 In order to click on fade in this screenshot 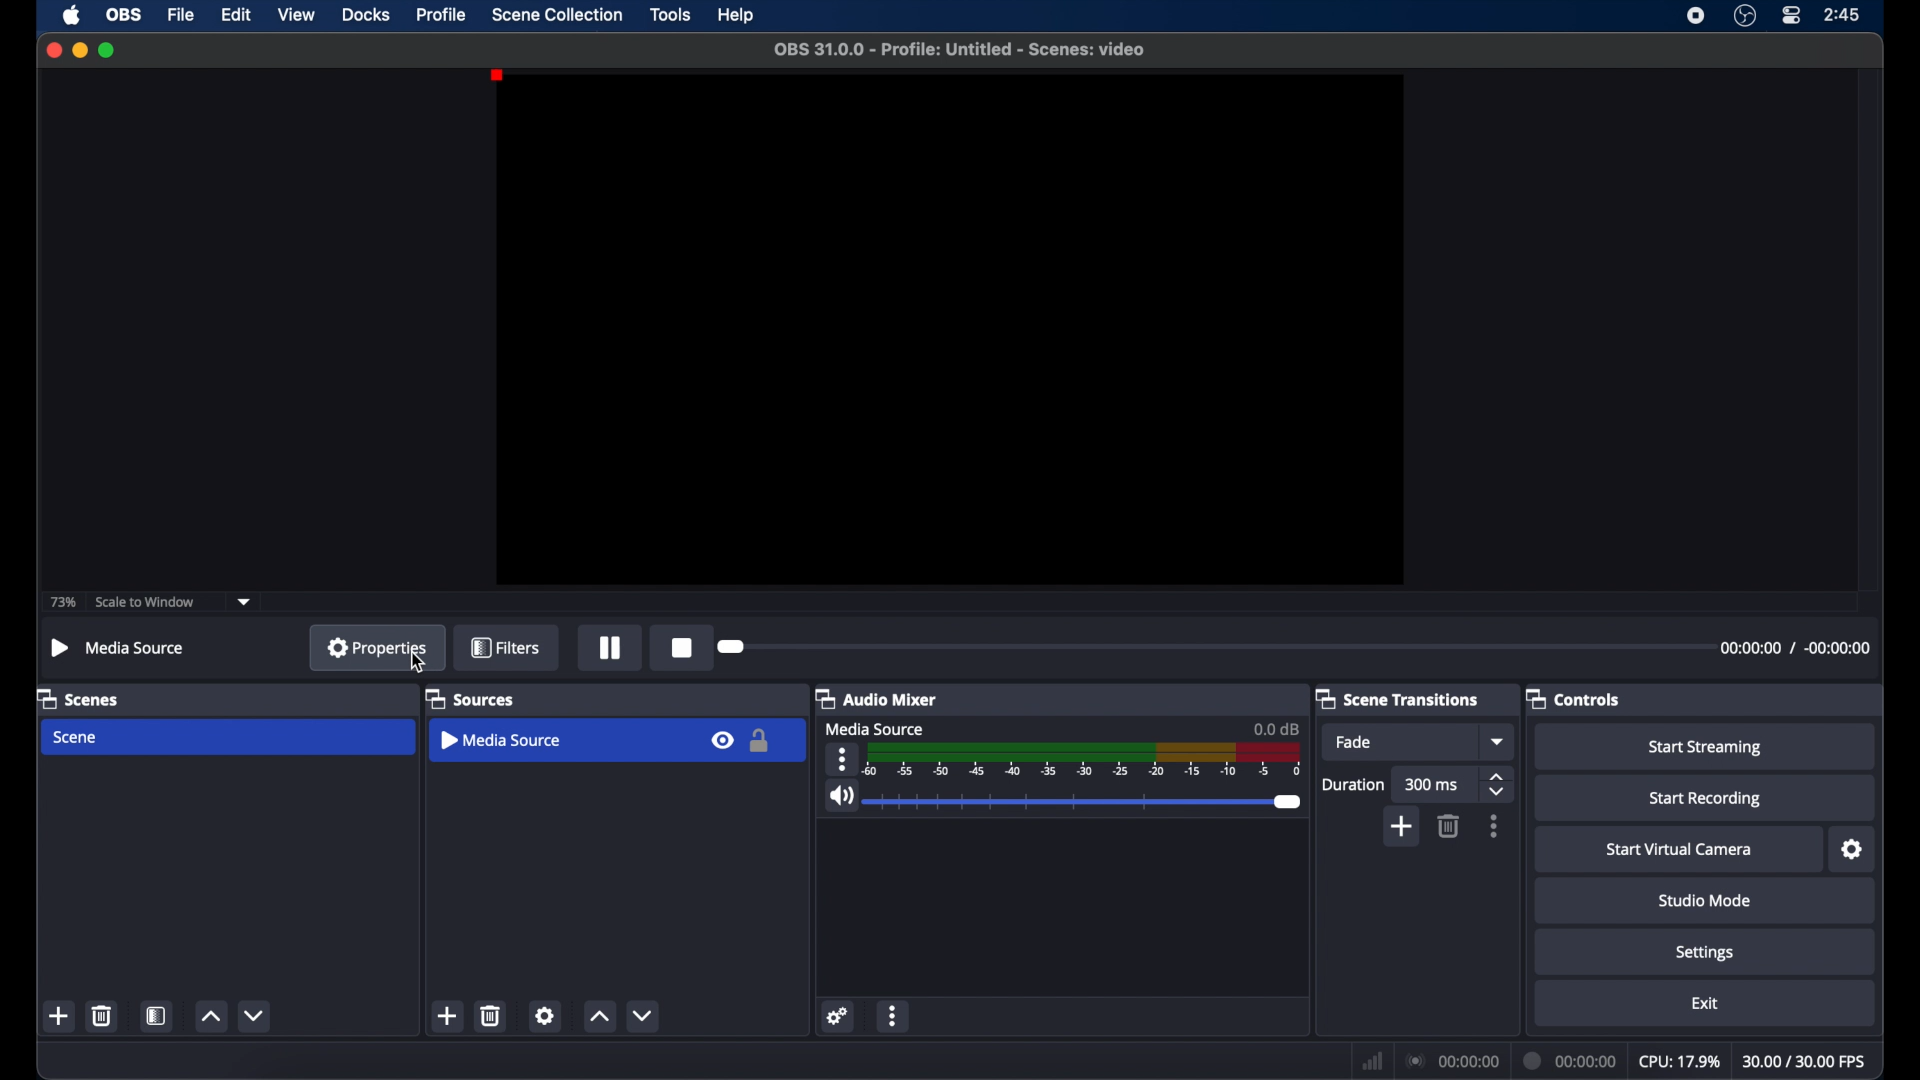, I will do `click(1356, 742)`.